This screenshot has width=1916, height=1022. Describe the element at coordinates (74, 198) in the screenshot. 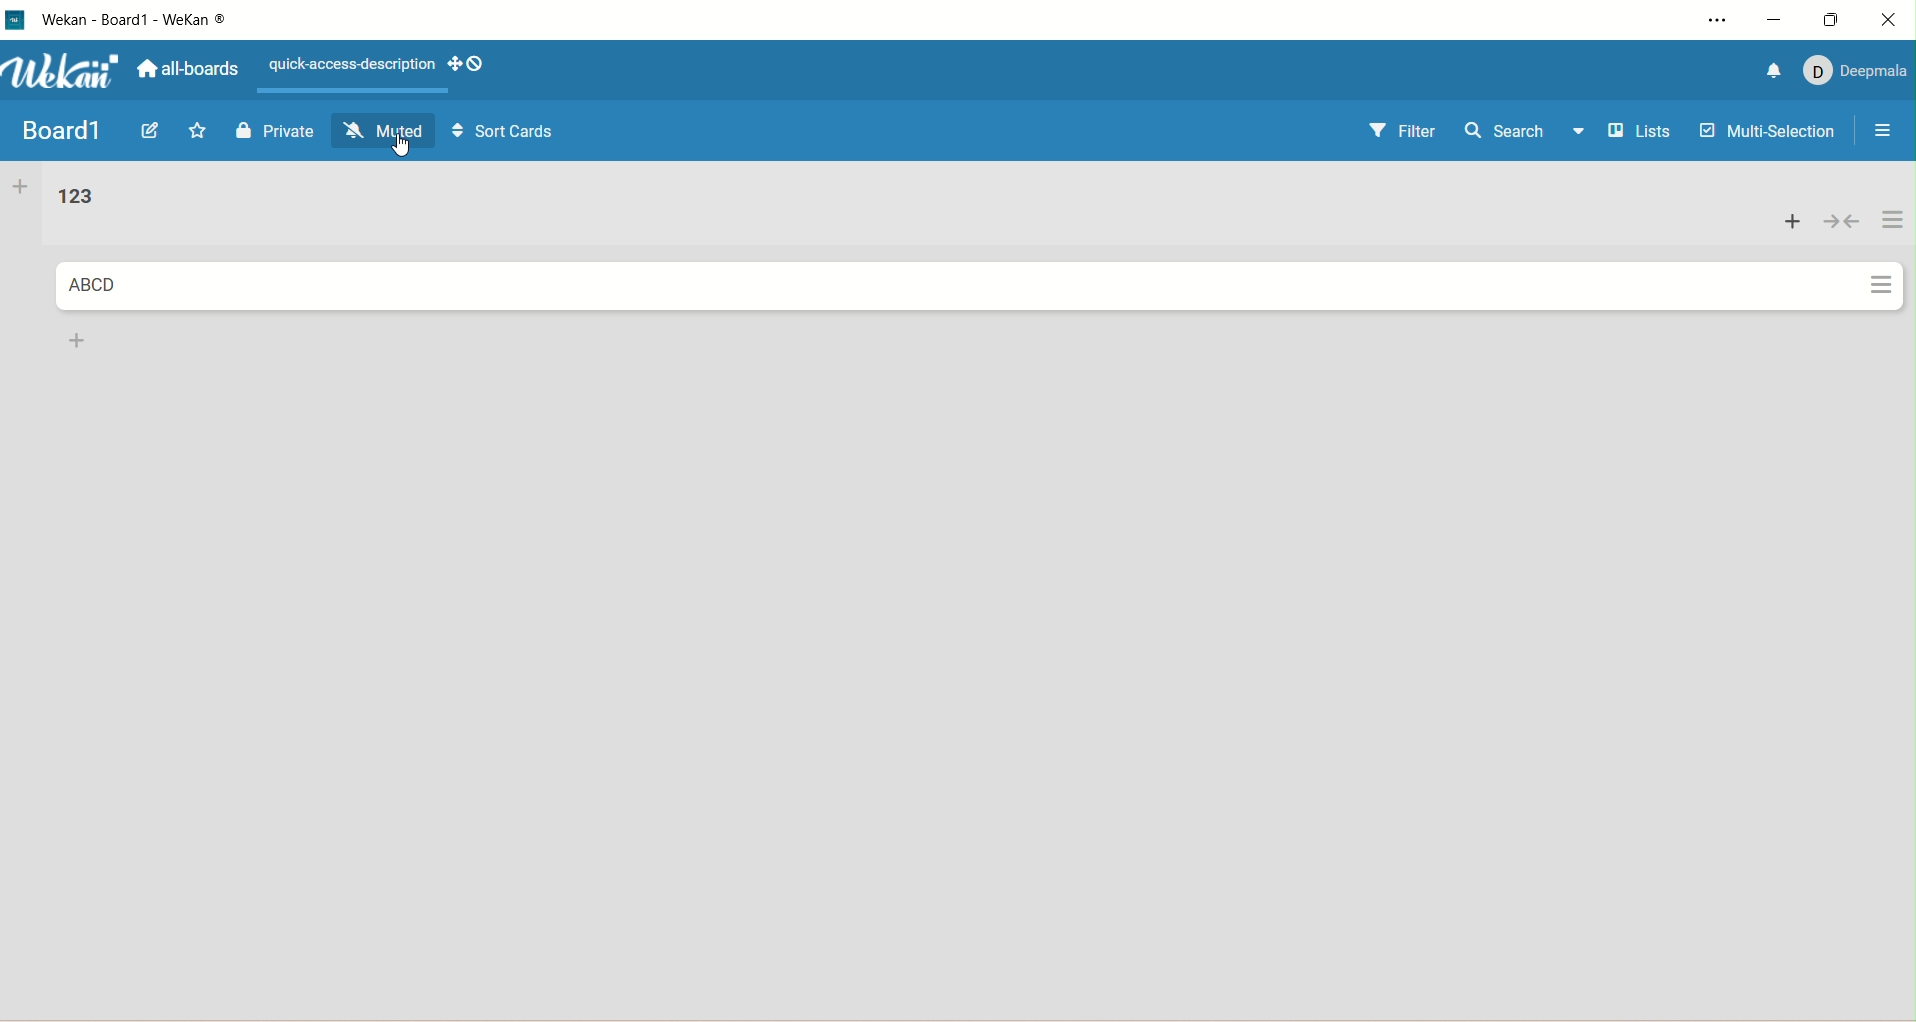

I see `list title` at that location.